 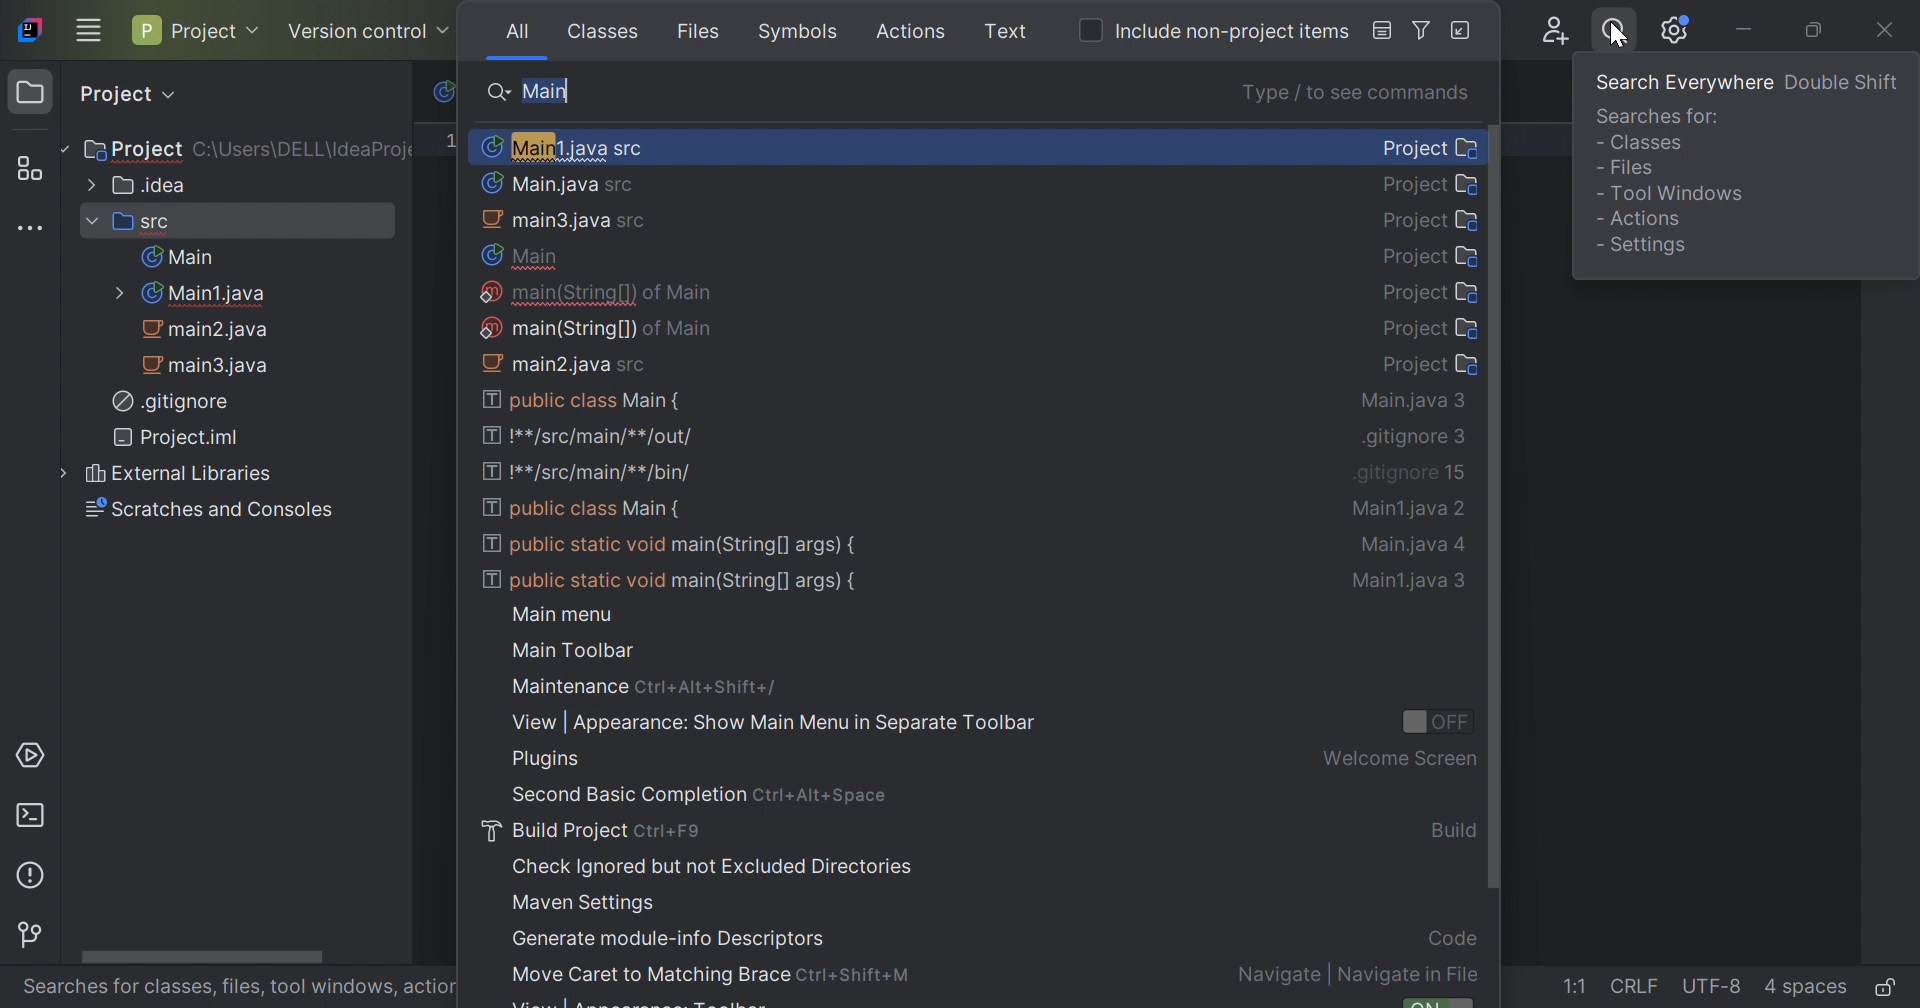 I want to click on Min.java3, so click(x=1419, y=583).